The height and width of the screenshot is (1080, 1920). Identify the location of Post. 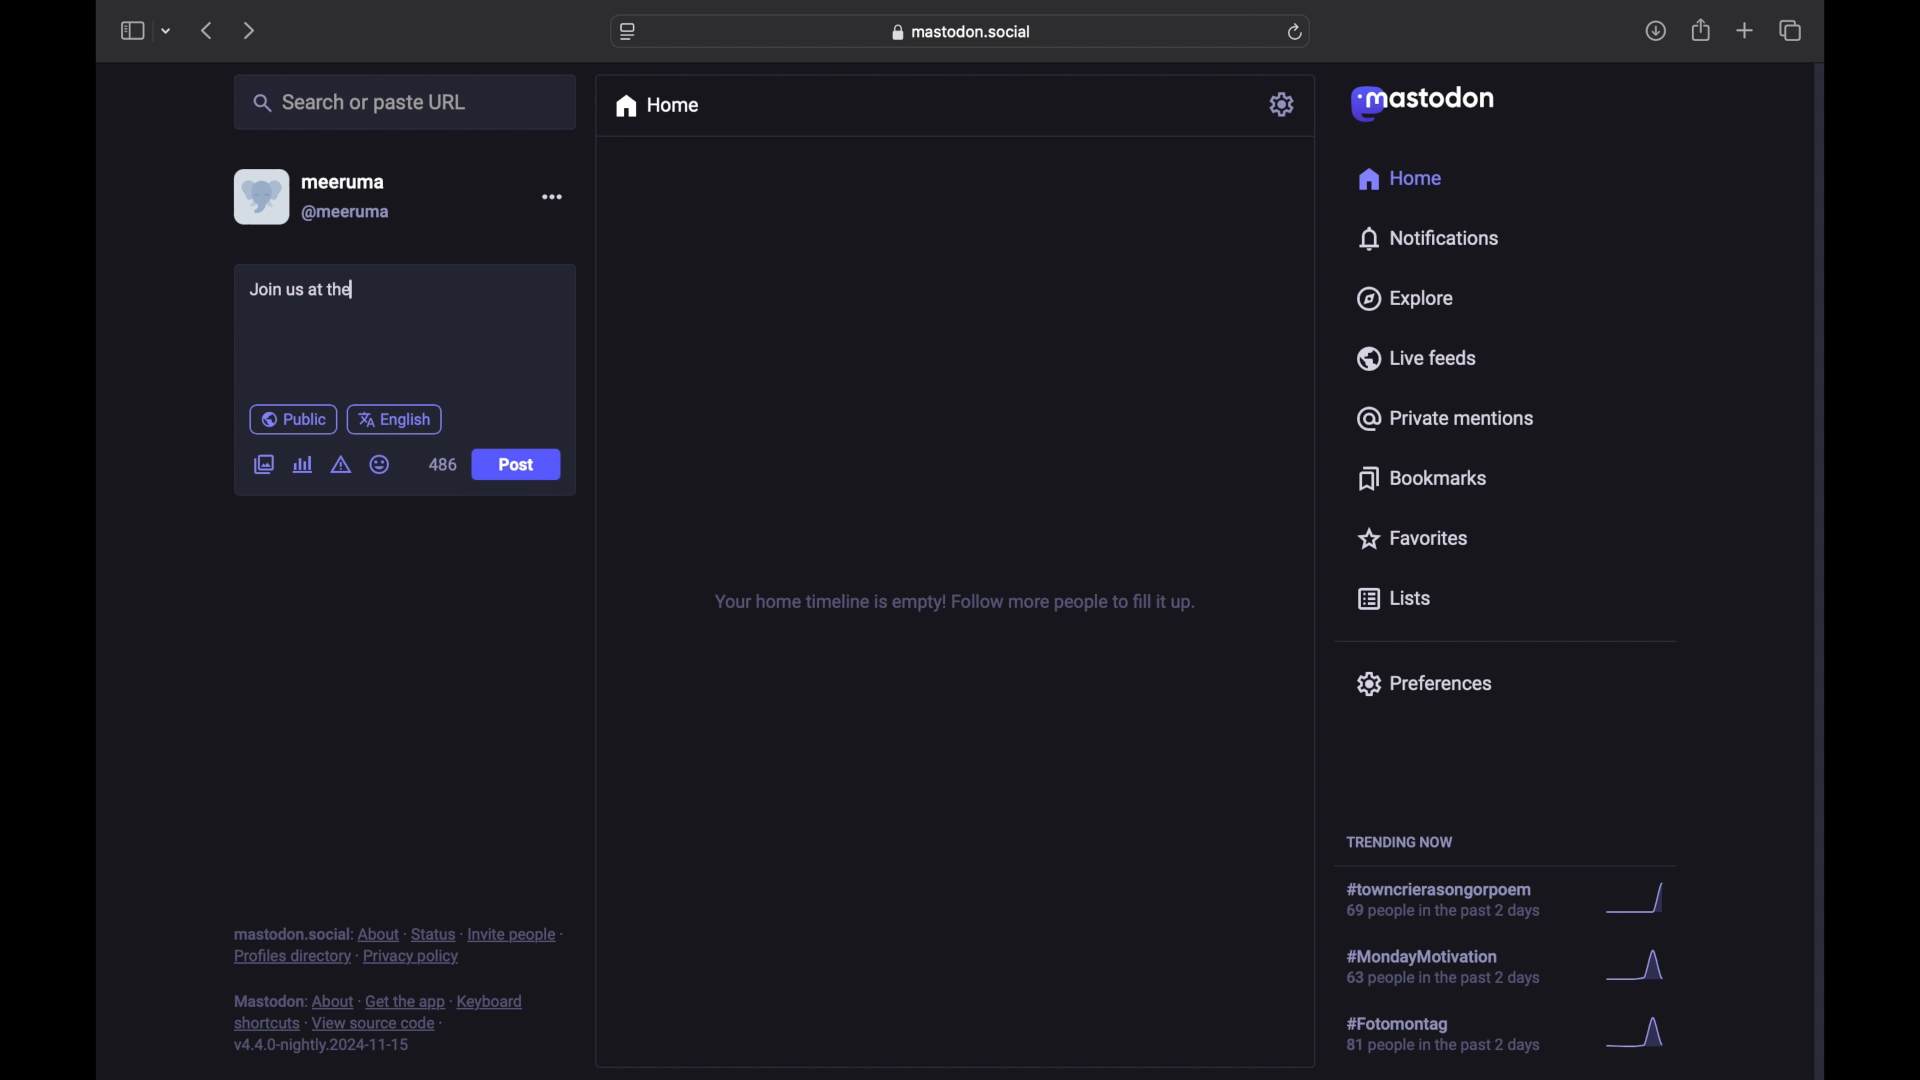
(519, 467).